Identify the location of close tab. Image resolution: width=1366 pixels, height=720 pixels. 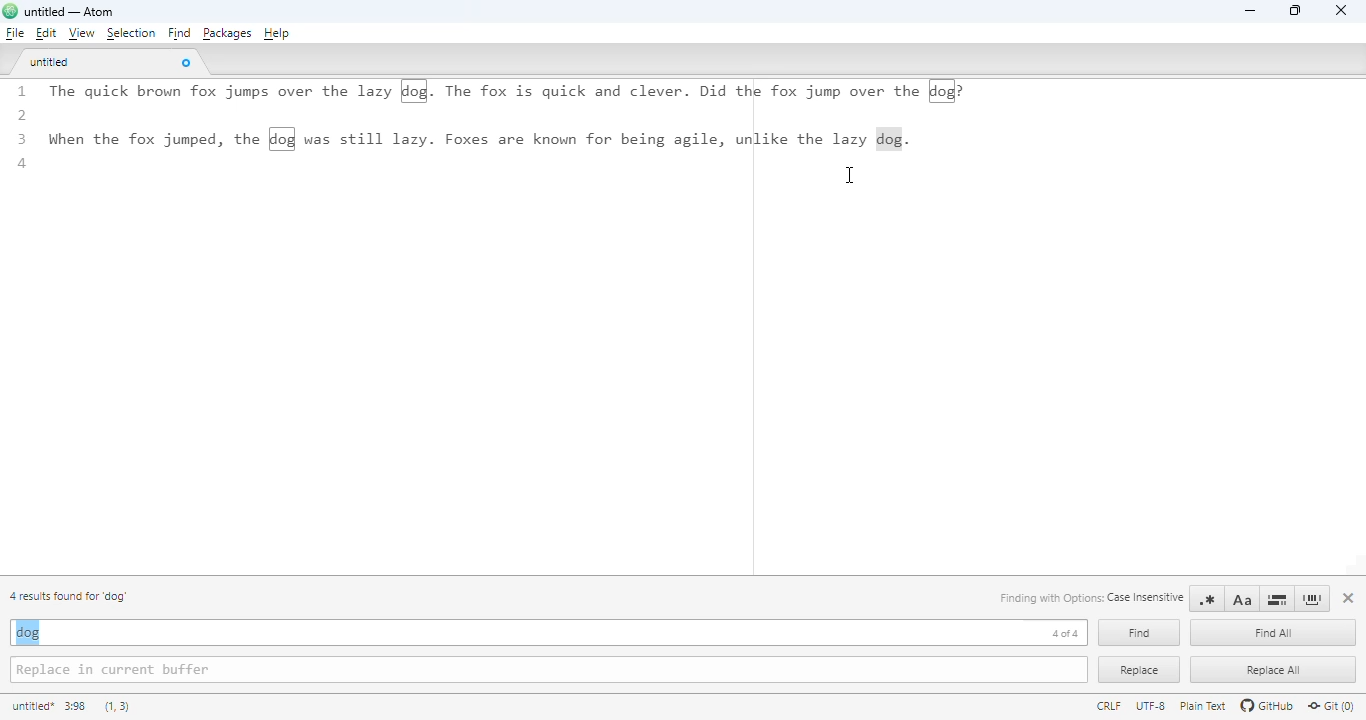
(187, 64).